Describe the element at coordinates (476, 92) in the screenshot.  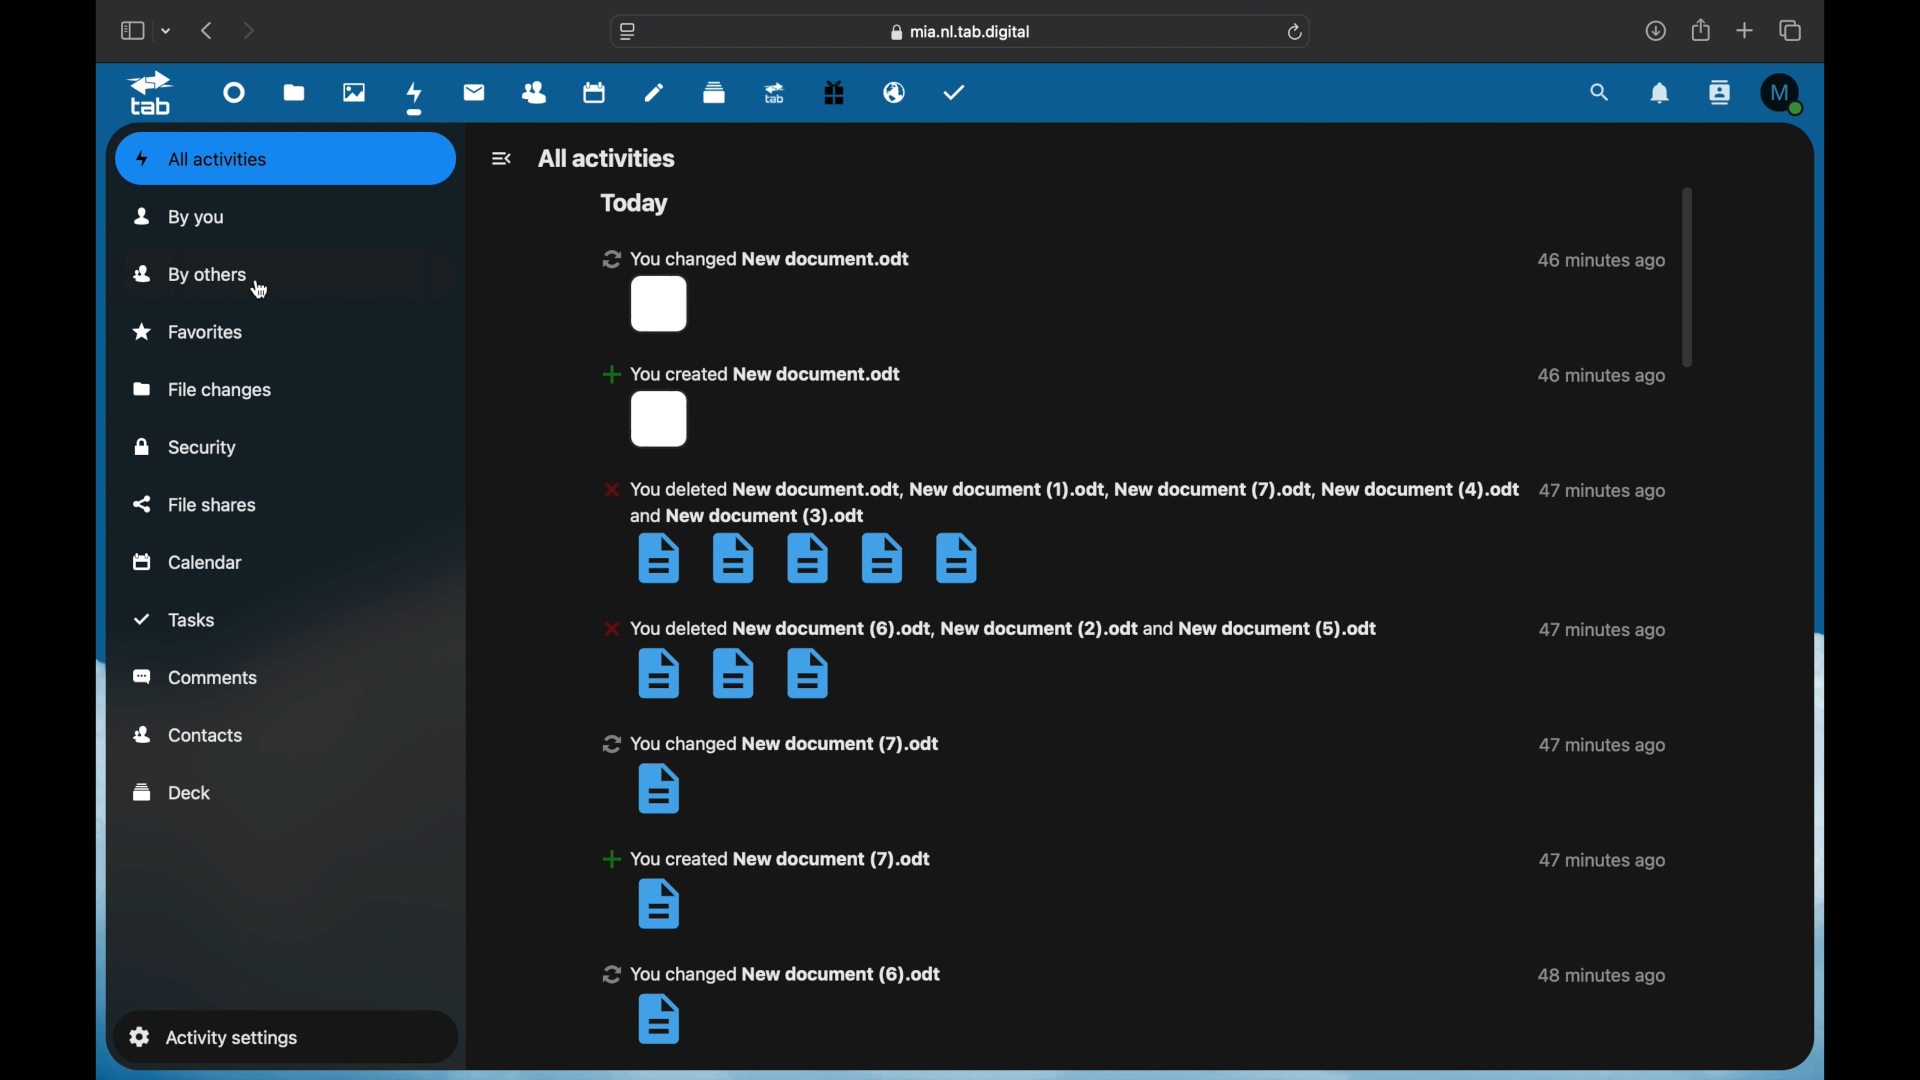
I see `mail` at that location.